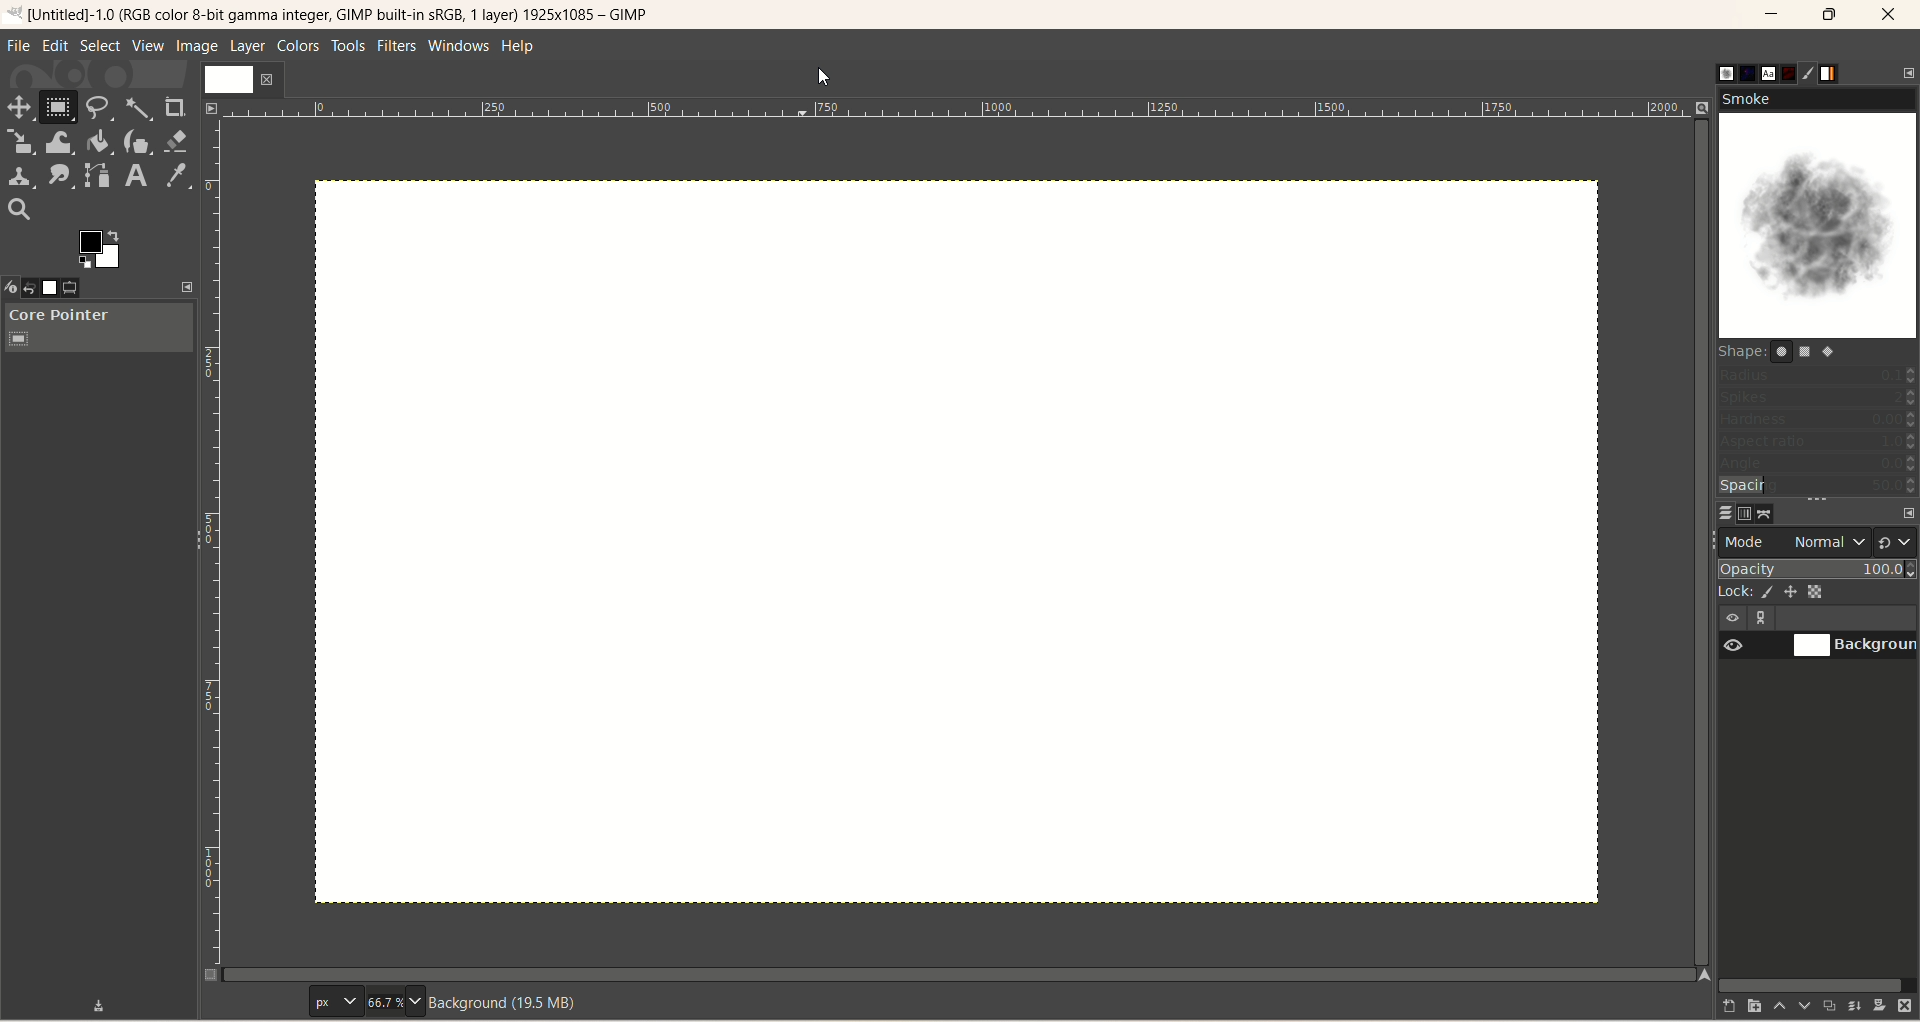 The width and height of the screenshot is (1920, 1022). I want to click on pixel, so click(331, 1002).